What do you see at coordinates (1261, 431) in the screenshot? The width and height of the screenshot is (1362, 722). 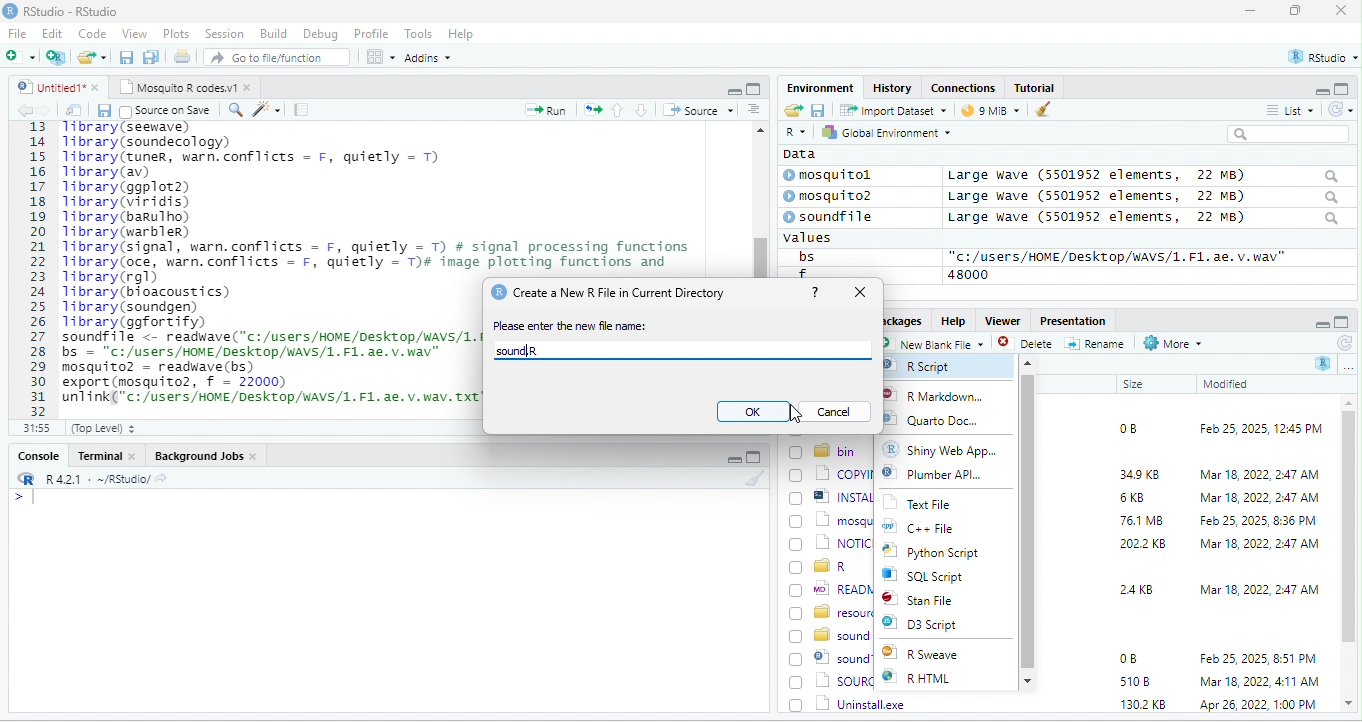 I see `Feb 25, 2025, 12:45 PM` at bounding box center [1261, 431].